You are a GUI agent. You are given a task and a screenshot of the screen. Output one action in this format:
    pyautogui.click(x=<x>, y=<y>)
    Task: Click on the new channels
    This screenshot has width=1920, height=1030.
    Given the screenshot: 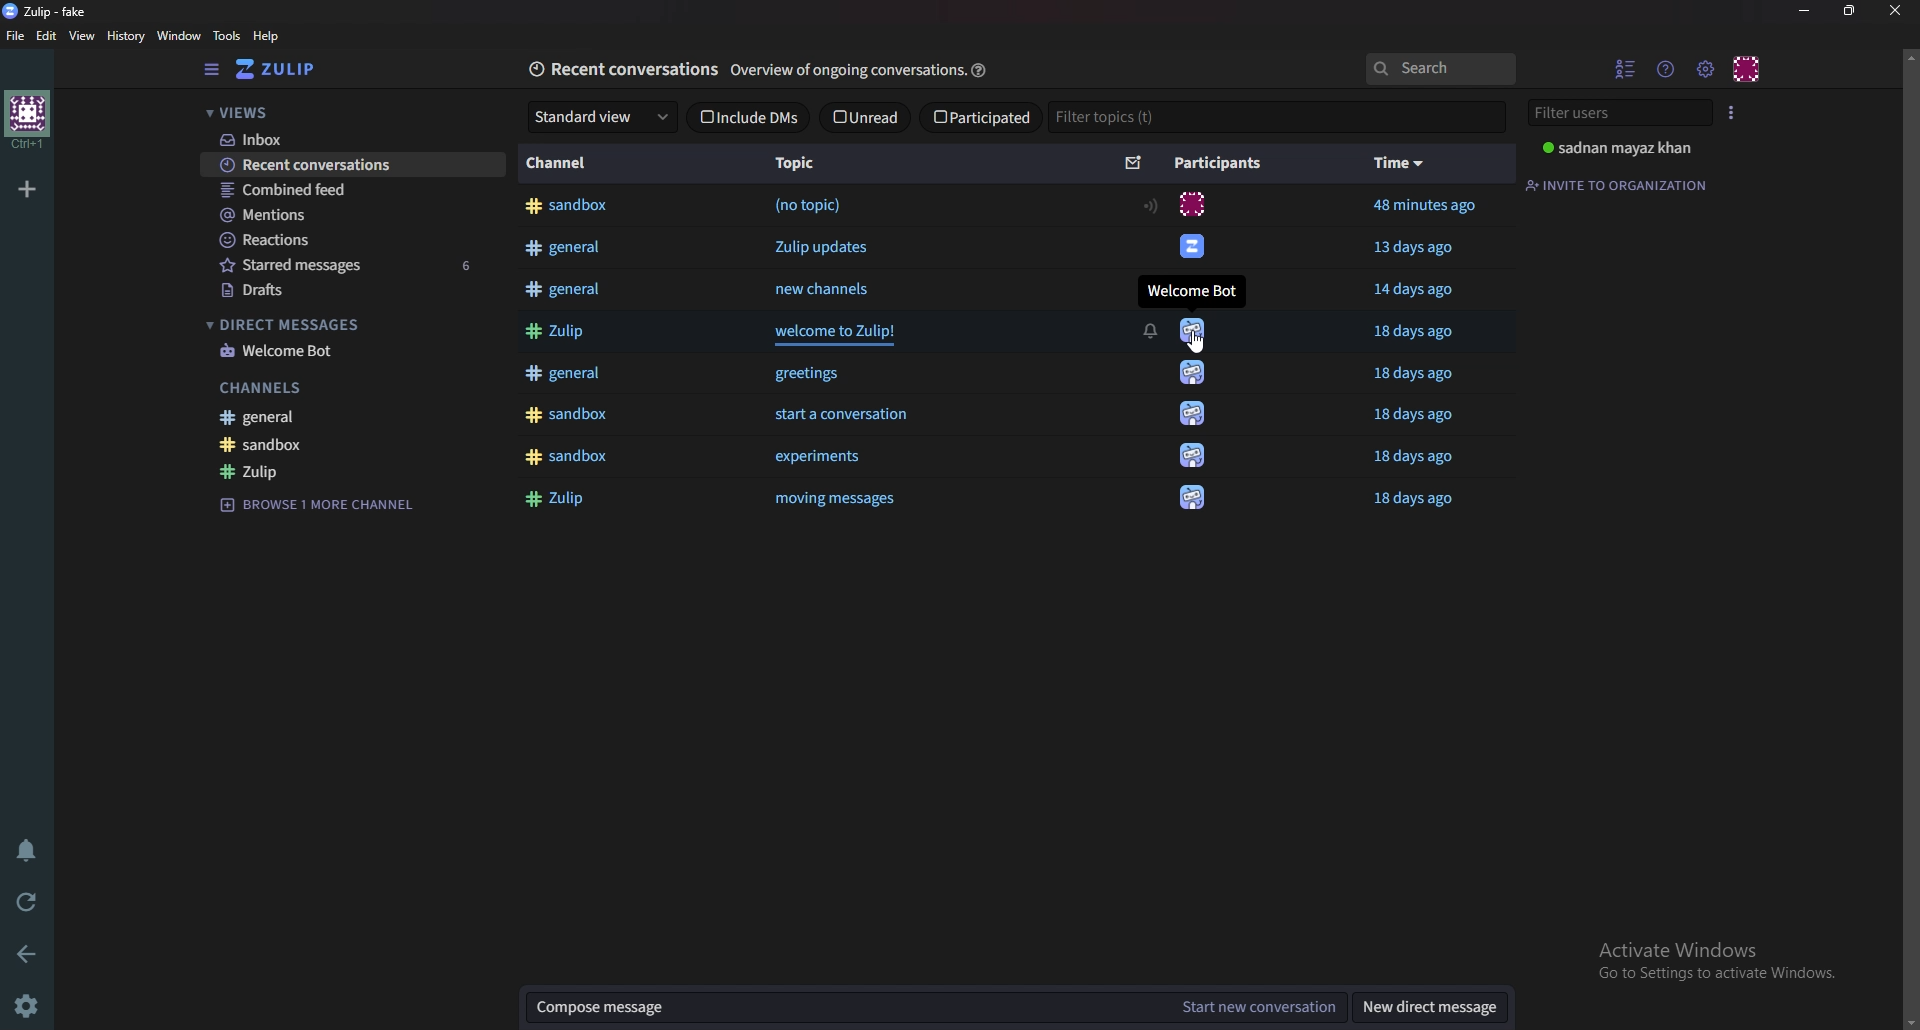 What is the action you would take?
    pyautogui.click(x=826, y=289)
    